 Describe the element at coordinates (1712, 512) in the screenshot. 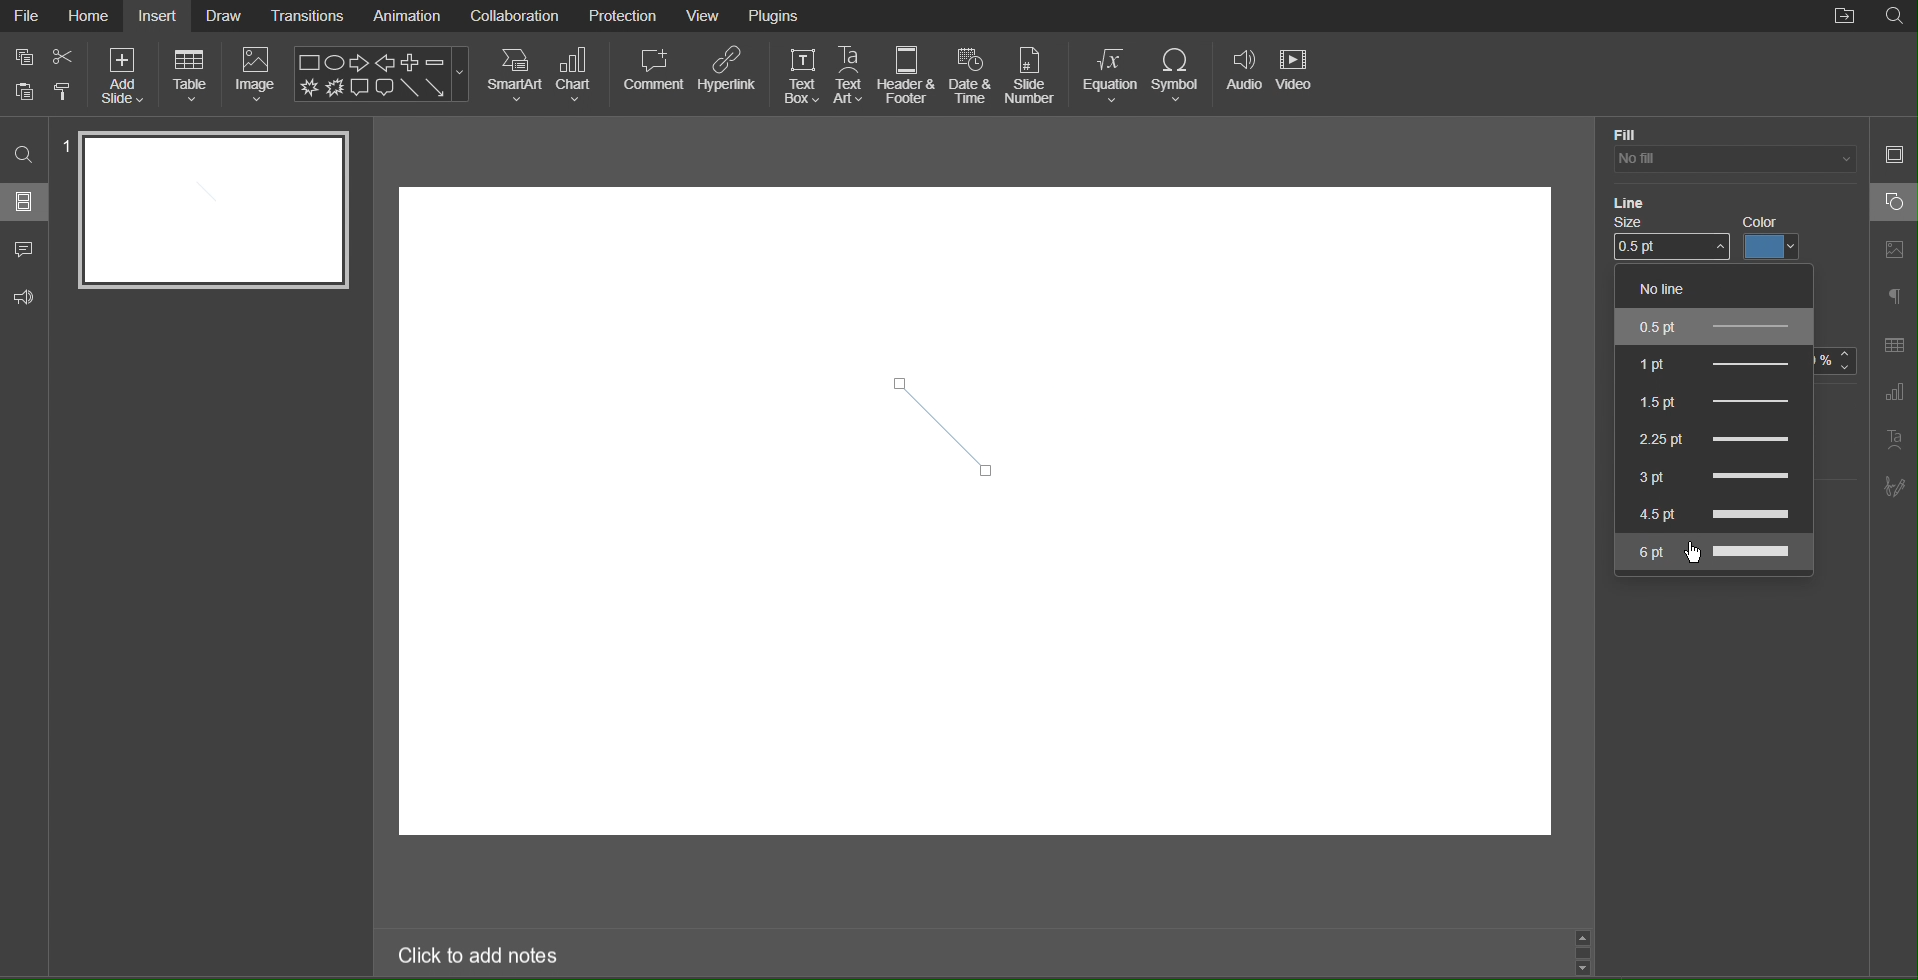

I see `4.5pt` at that location.